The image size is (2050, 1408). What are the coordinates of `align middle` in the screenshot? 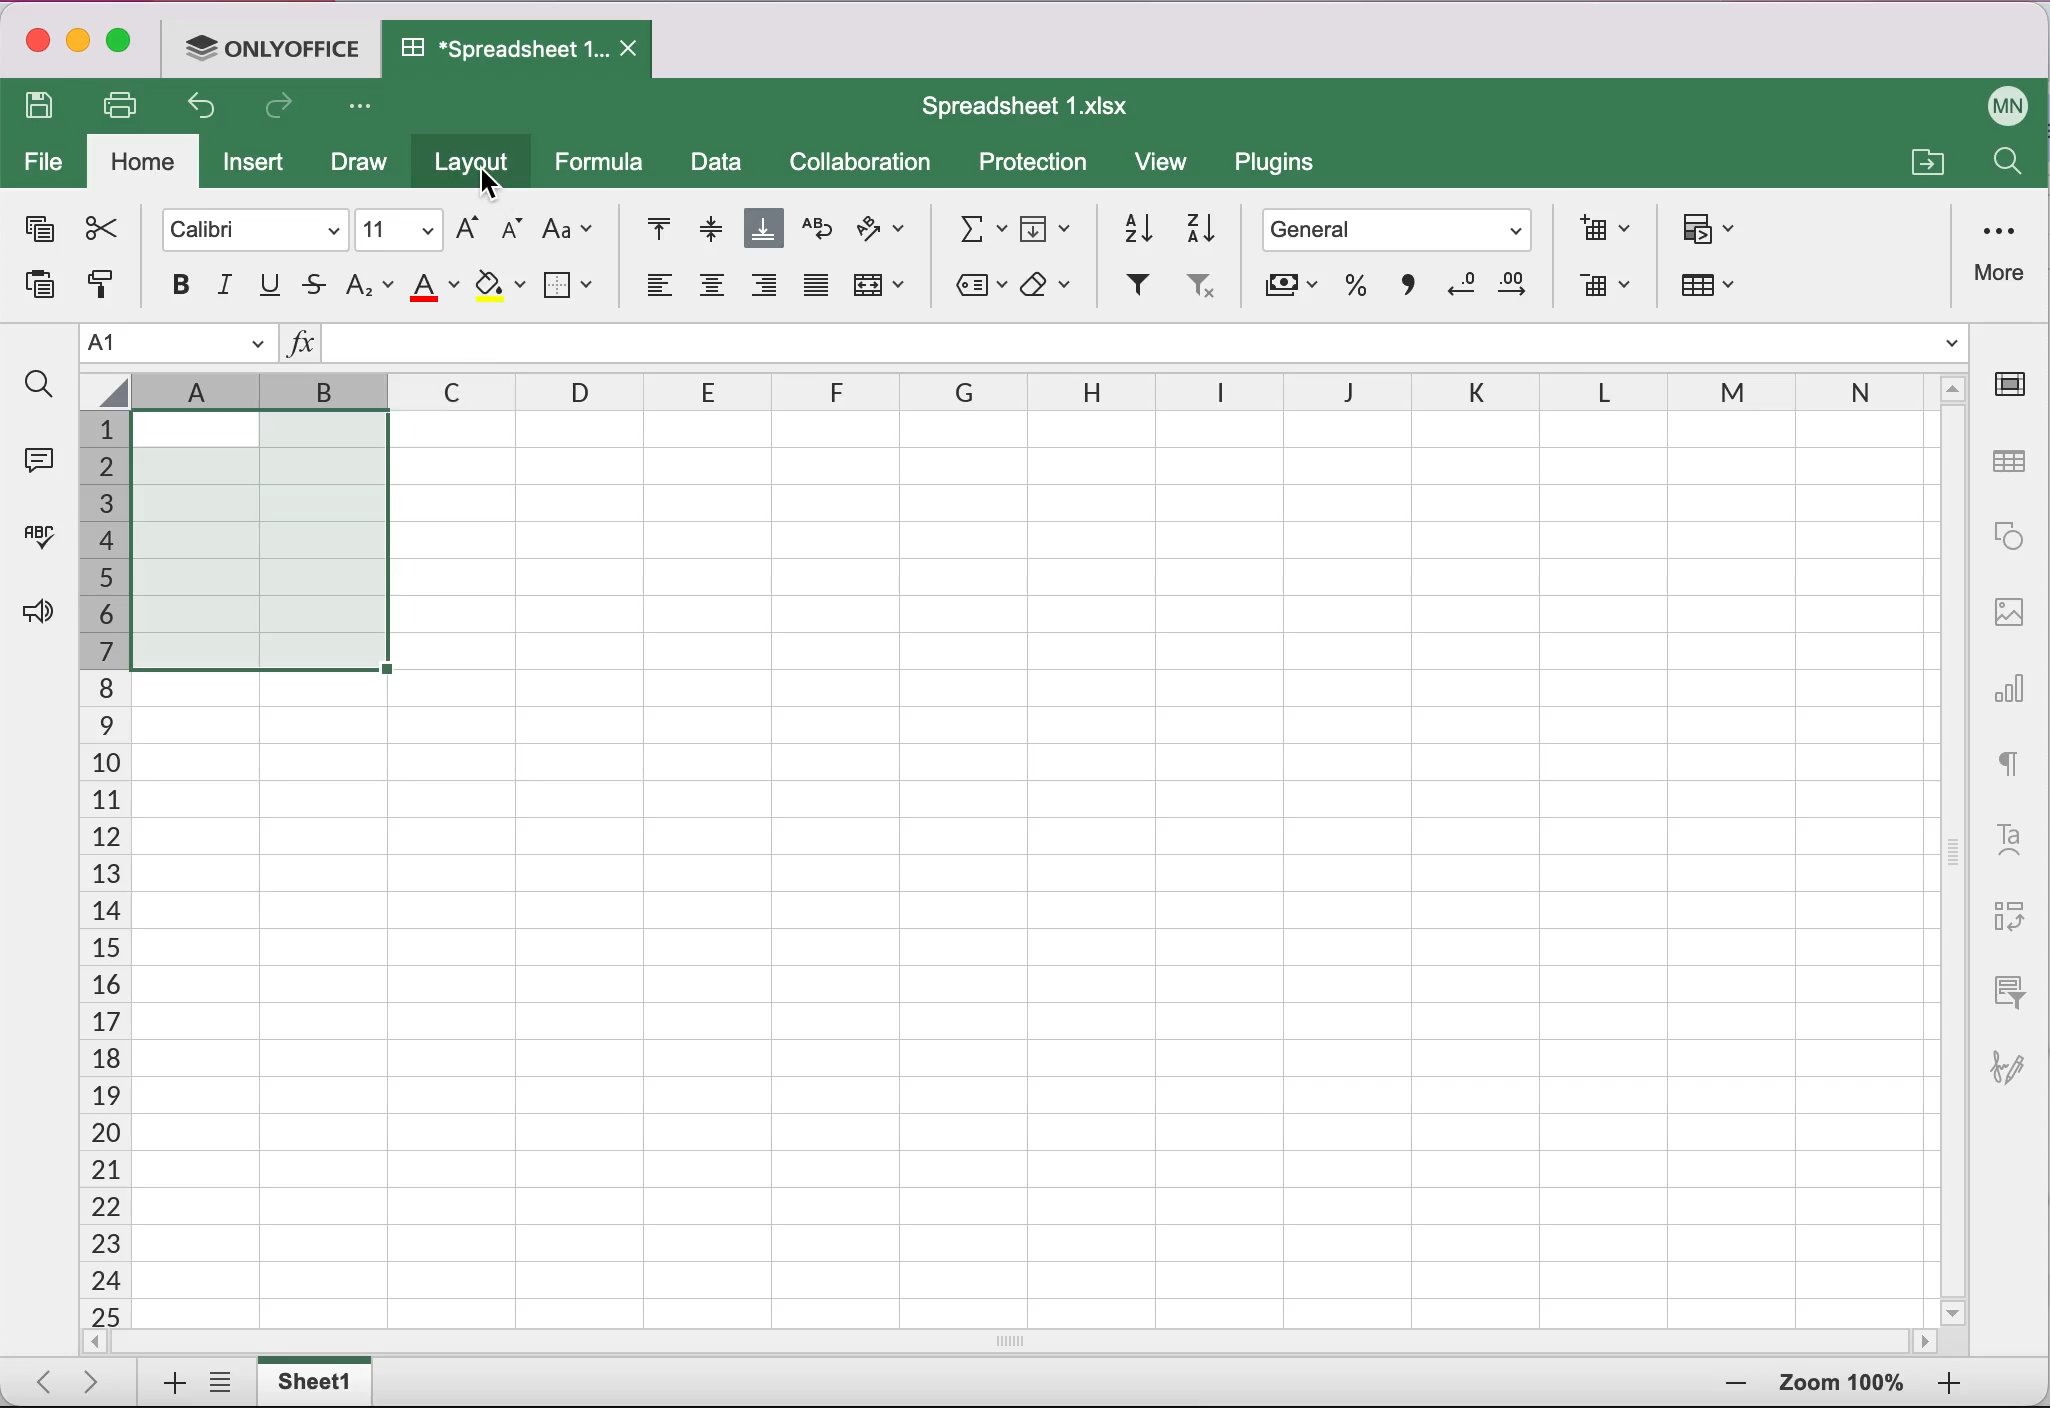 It's located at (707, 228).